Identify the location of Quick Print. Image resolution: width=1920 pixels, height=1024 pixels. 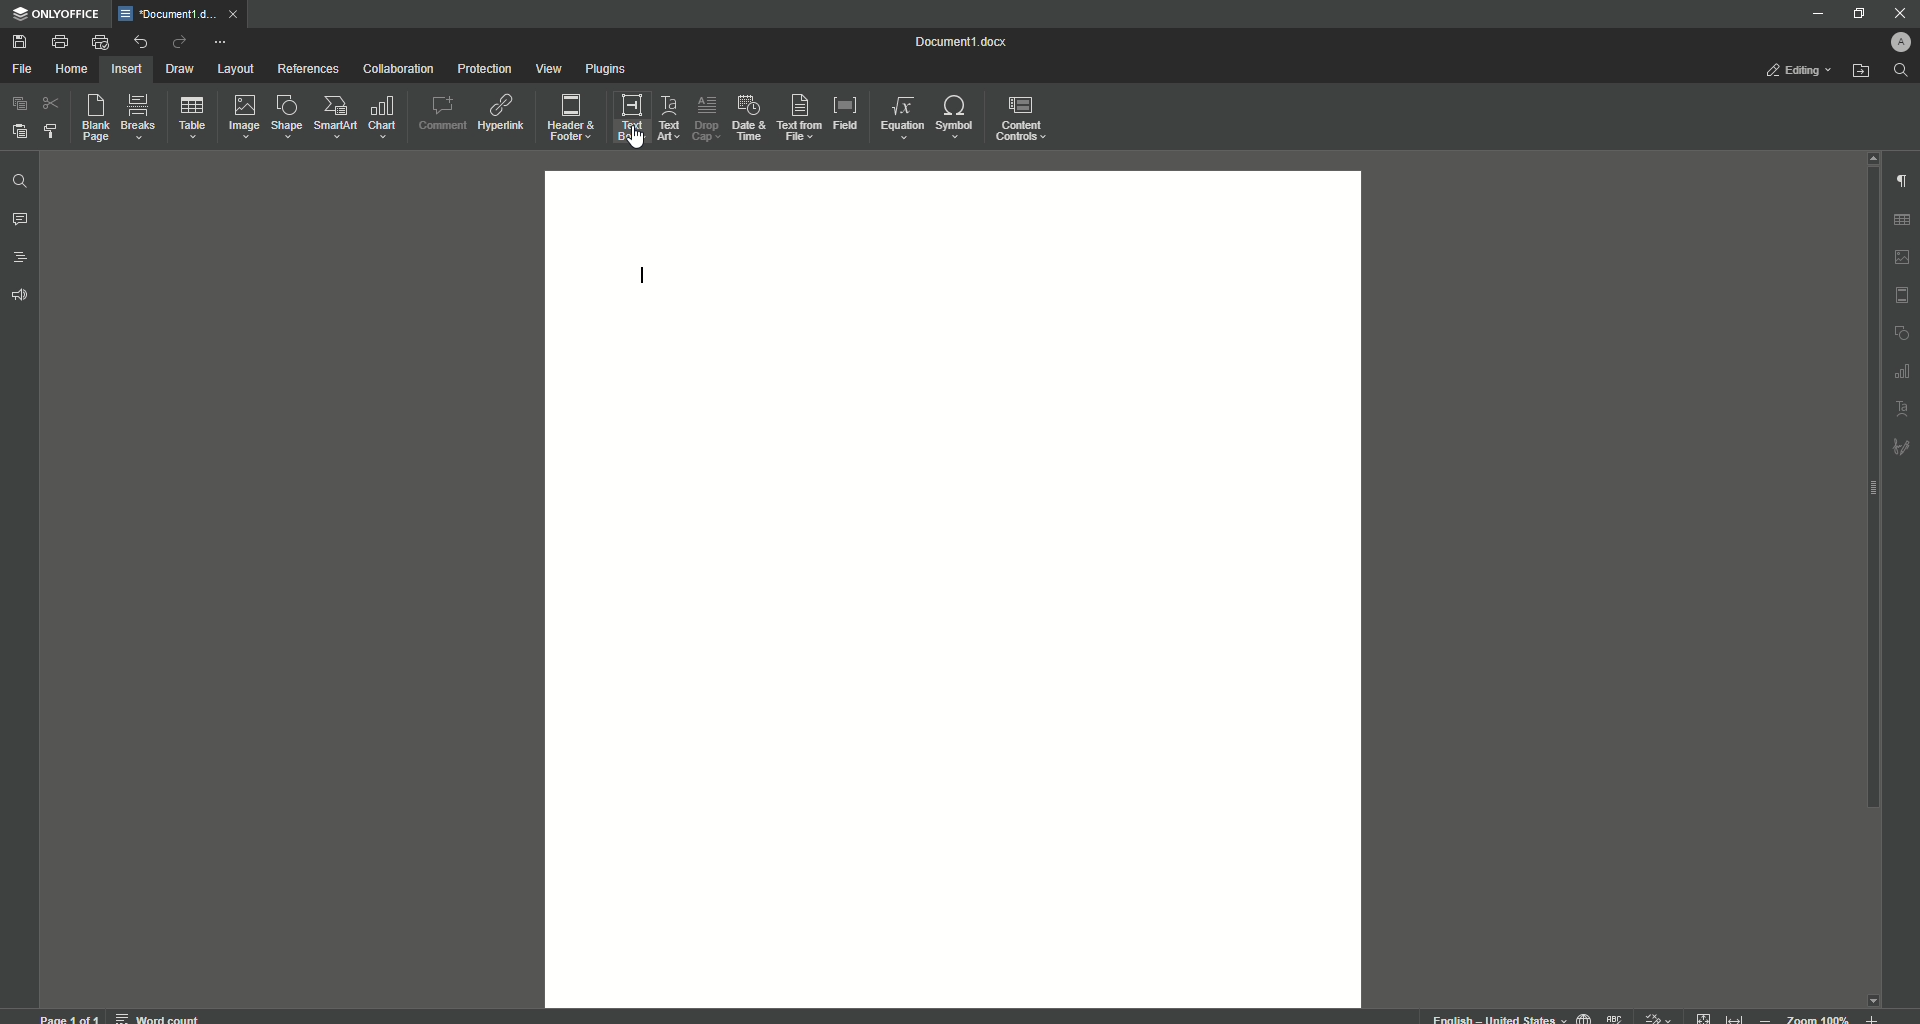
(100, 42).